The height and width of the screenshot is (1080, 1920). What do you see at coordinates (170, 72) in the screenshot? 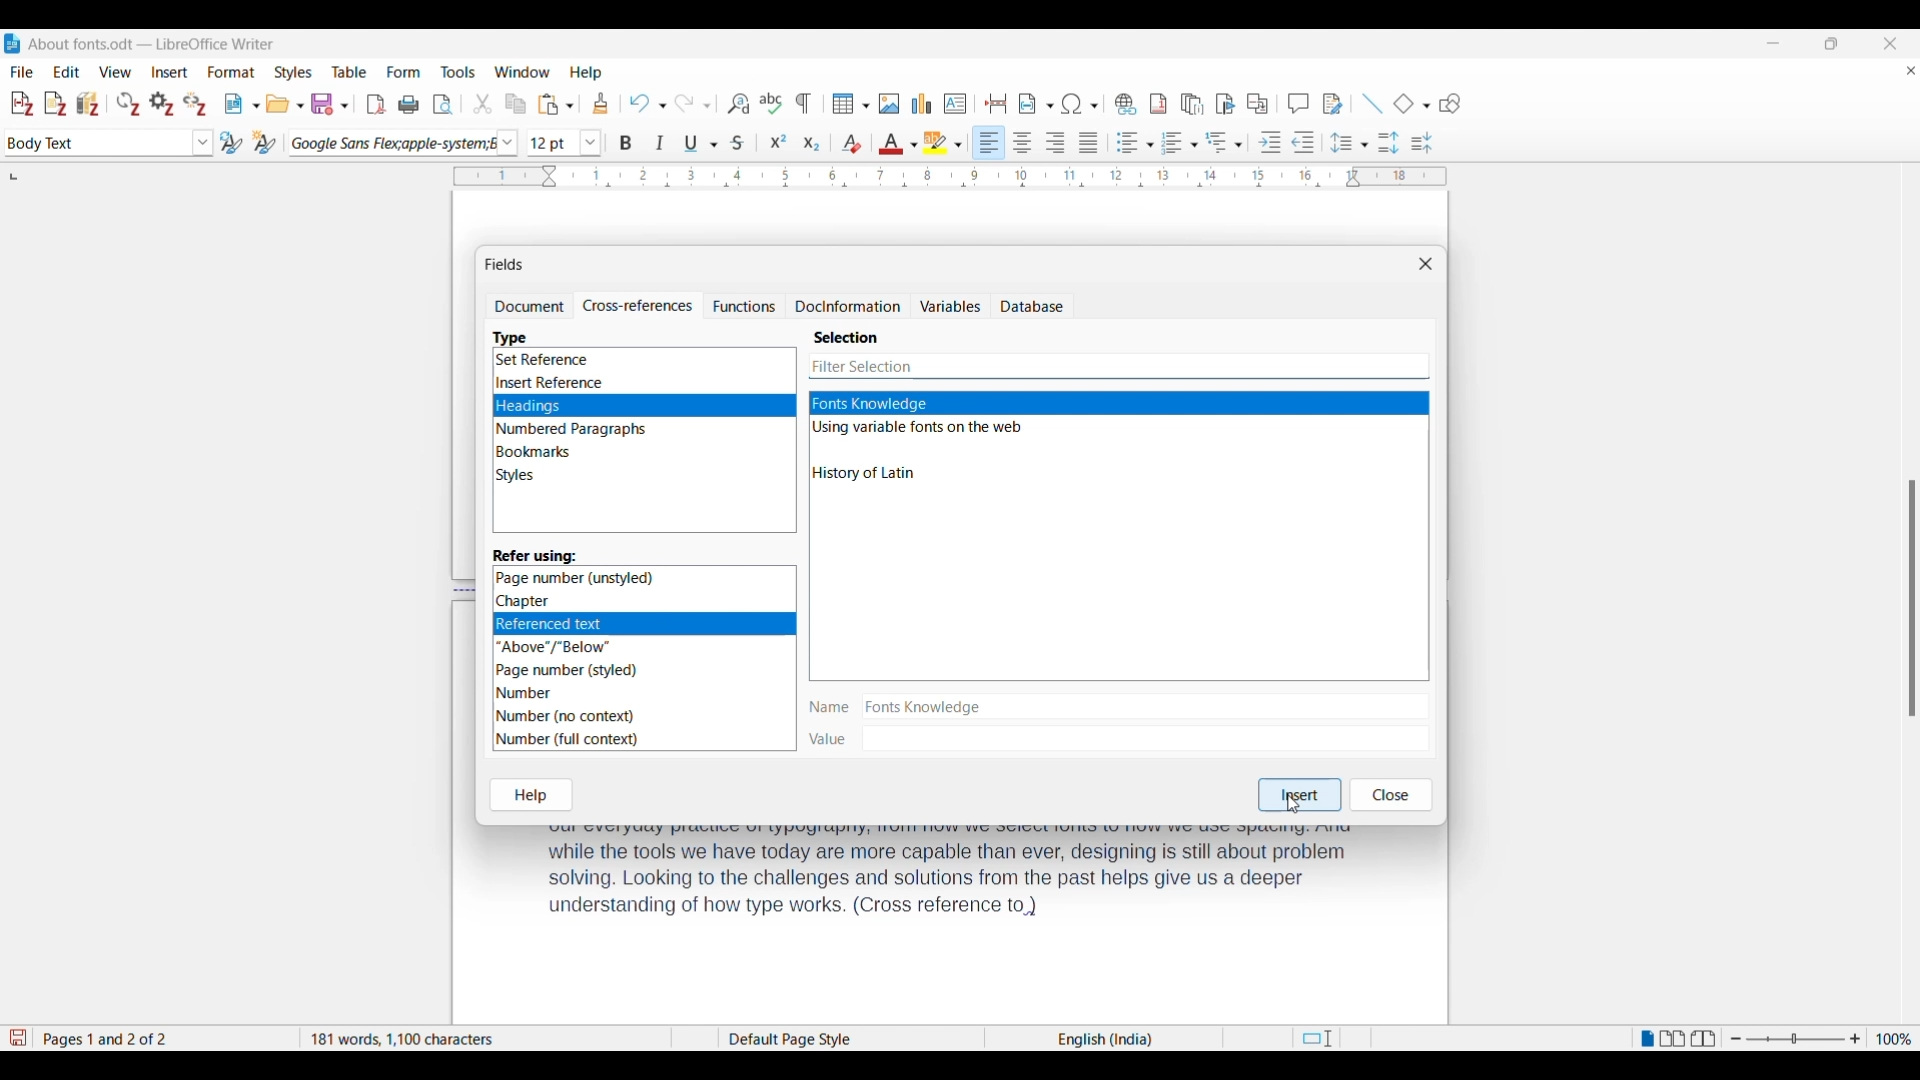
I see `Insert menu` at bounding box center [170, 72].